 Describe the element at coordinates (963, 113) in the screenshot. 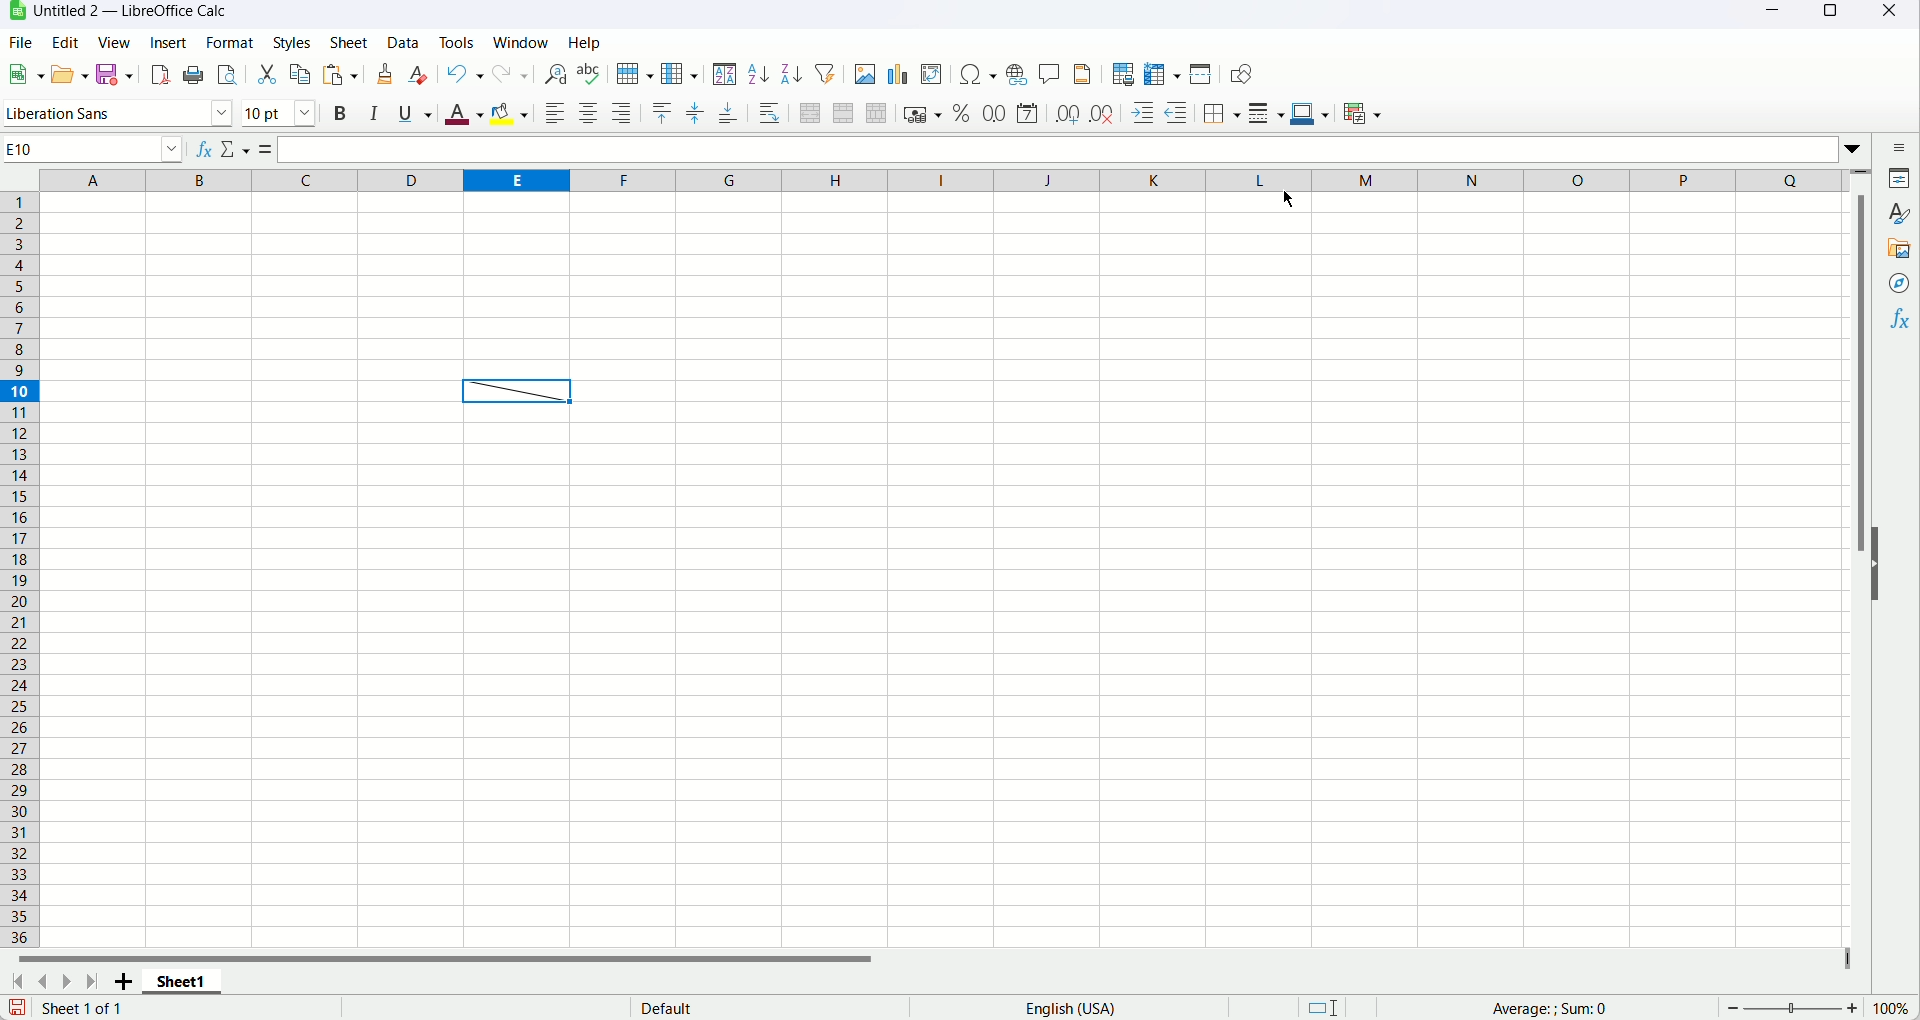

I see `Format as percent` at that location.